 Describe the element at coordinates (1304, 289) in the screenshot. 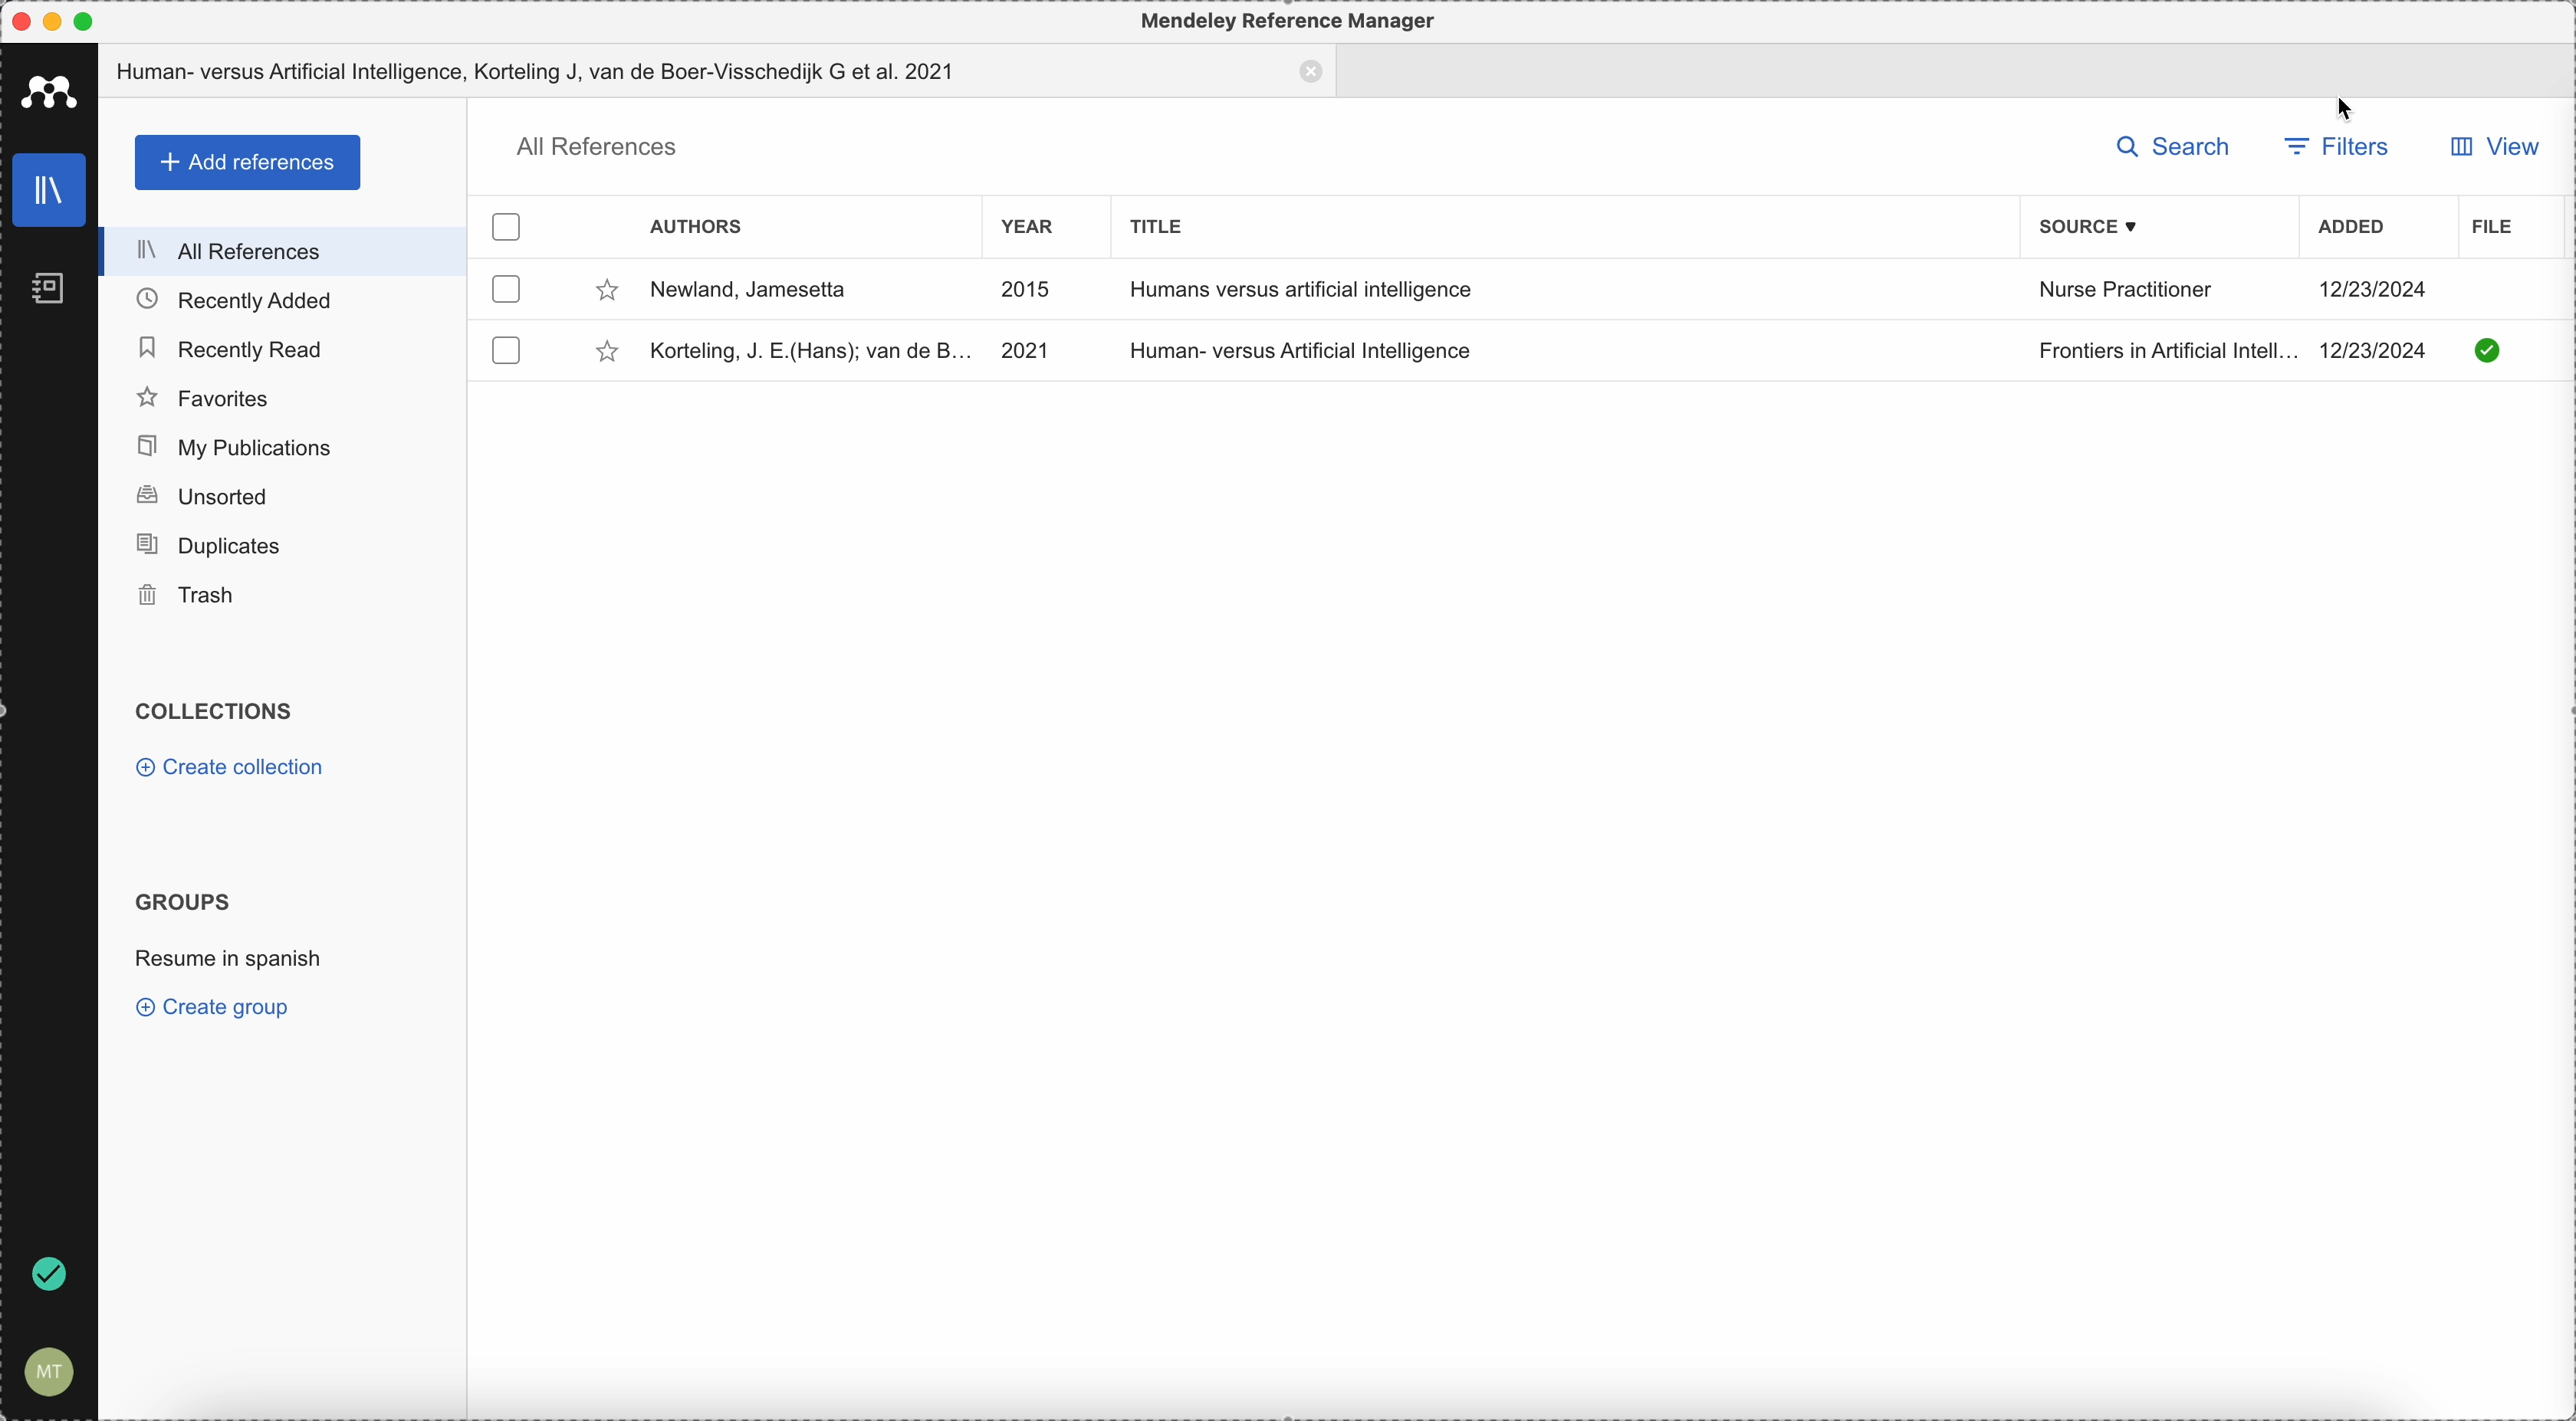

I see `Humans versus artificial intelligence` at that location.